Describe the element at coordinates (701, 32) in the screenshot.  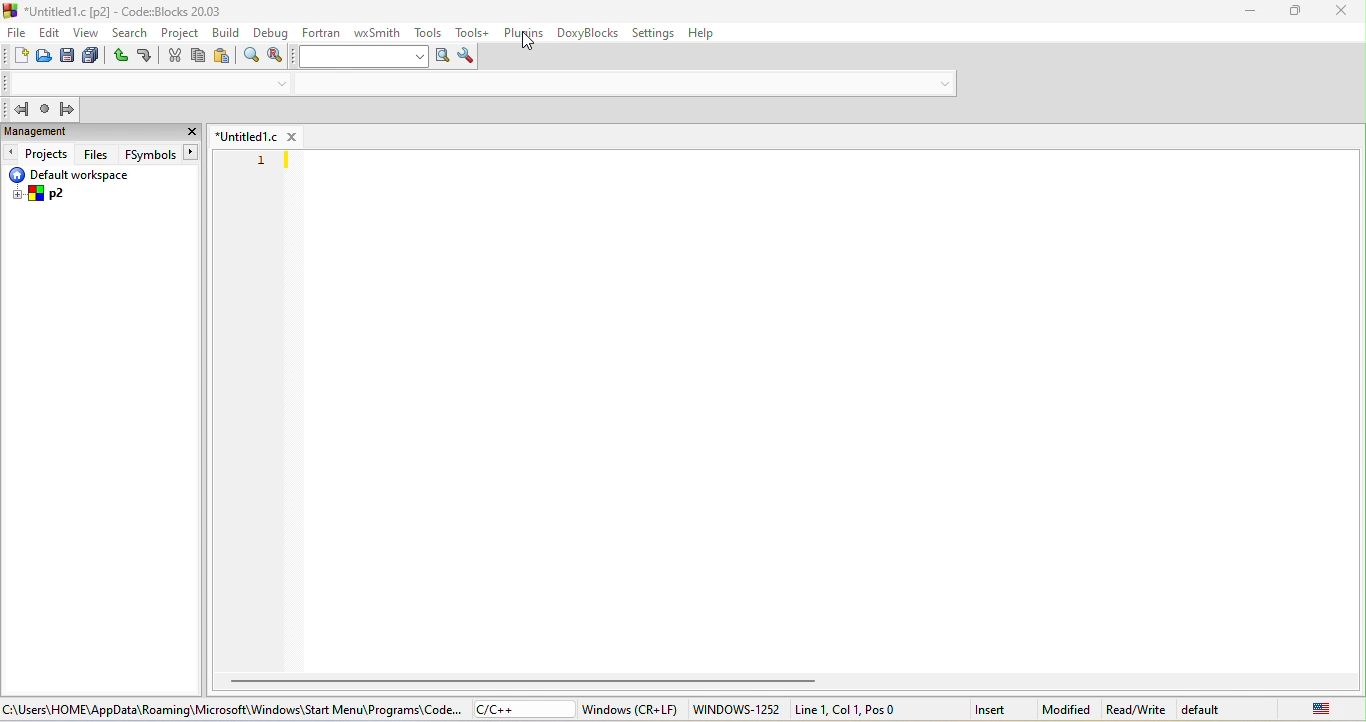
I see `help` at that location.